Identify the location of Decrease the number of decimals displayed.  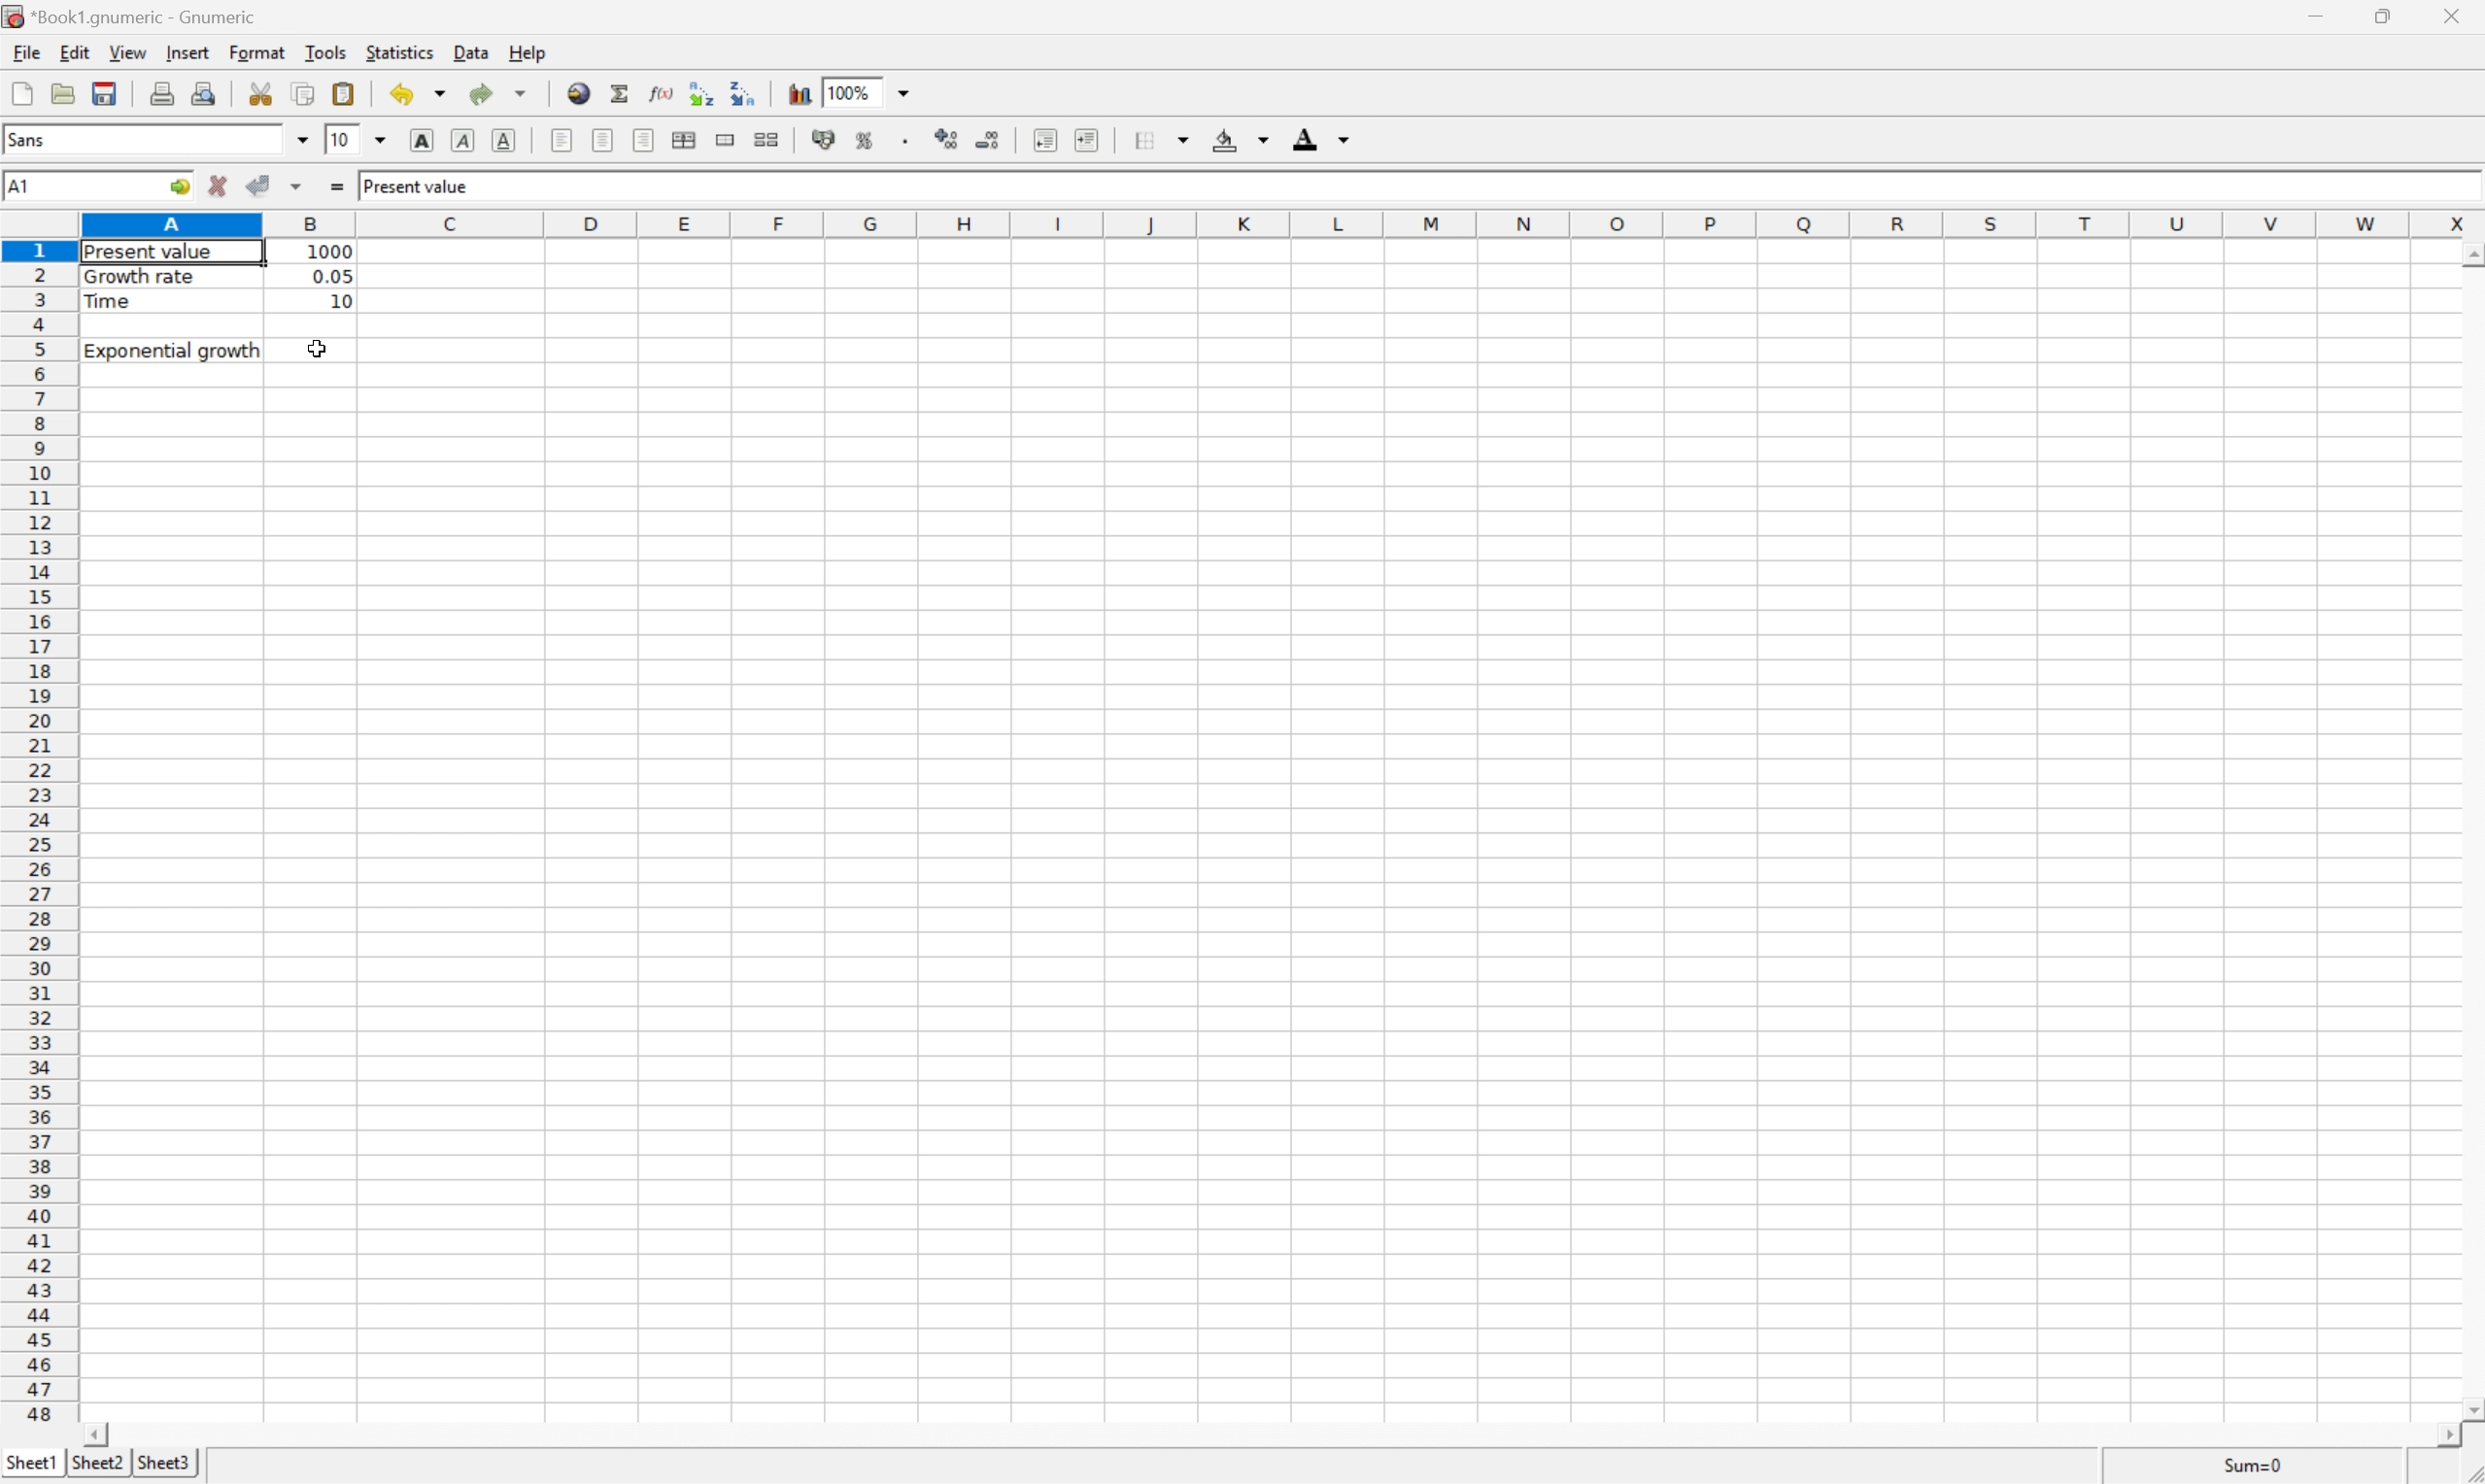
(988, 140).